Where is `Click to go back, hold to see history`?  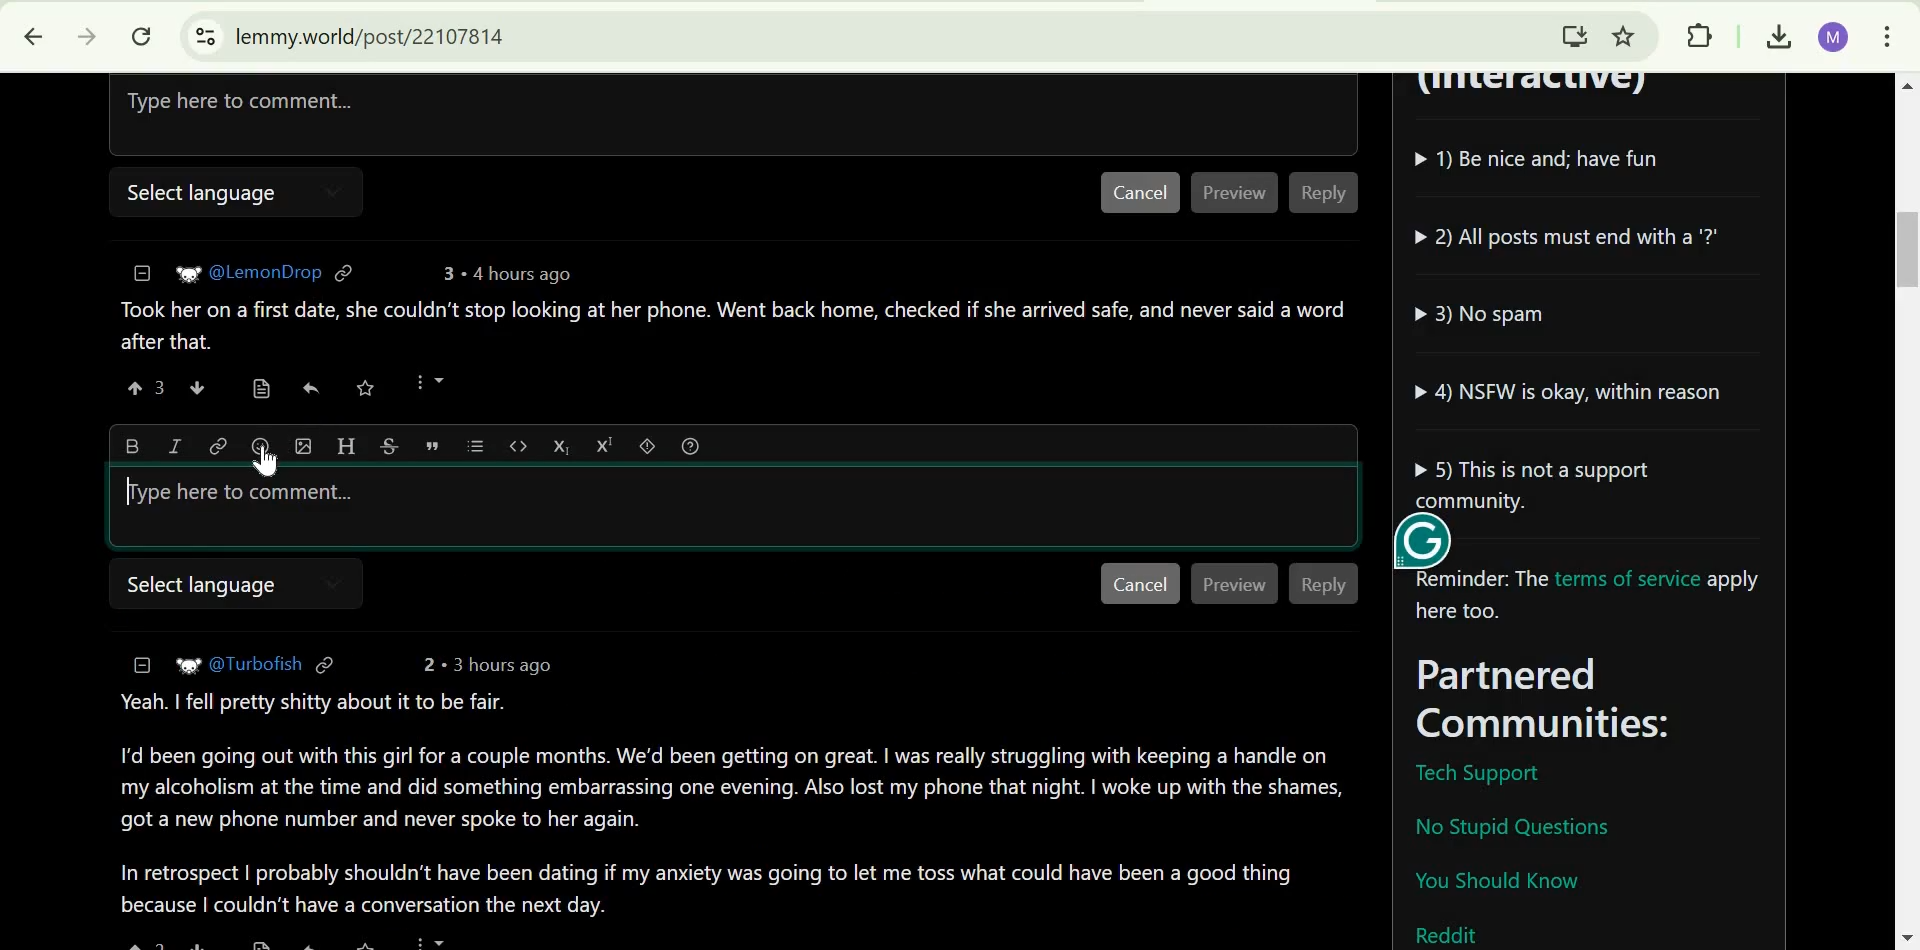
Click to go back, hold to see history is located at coordinates (23, 37).